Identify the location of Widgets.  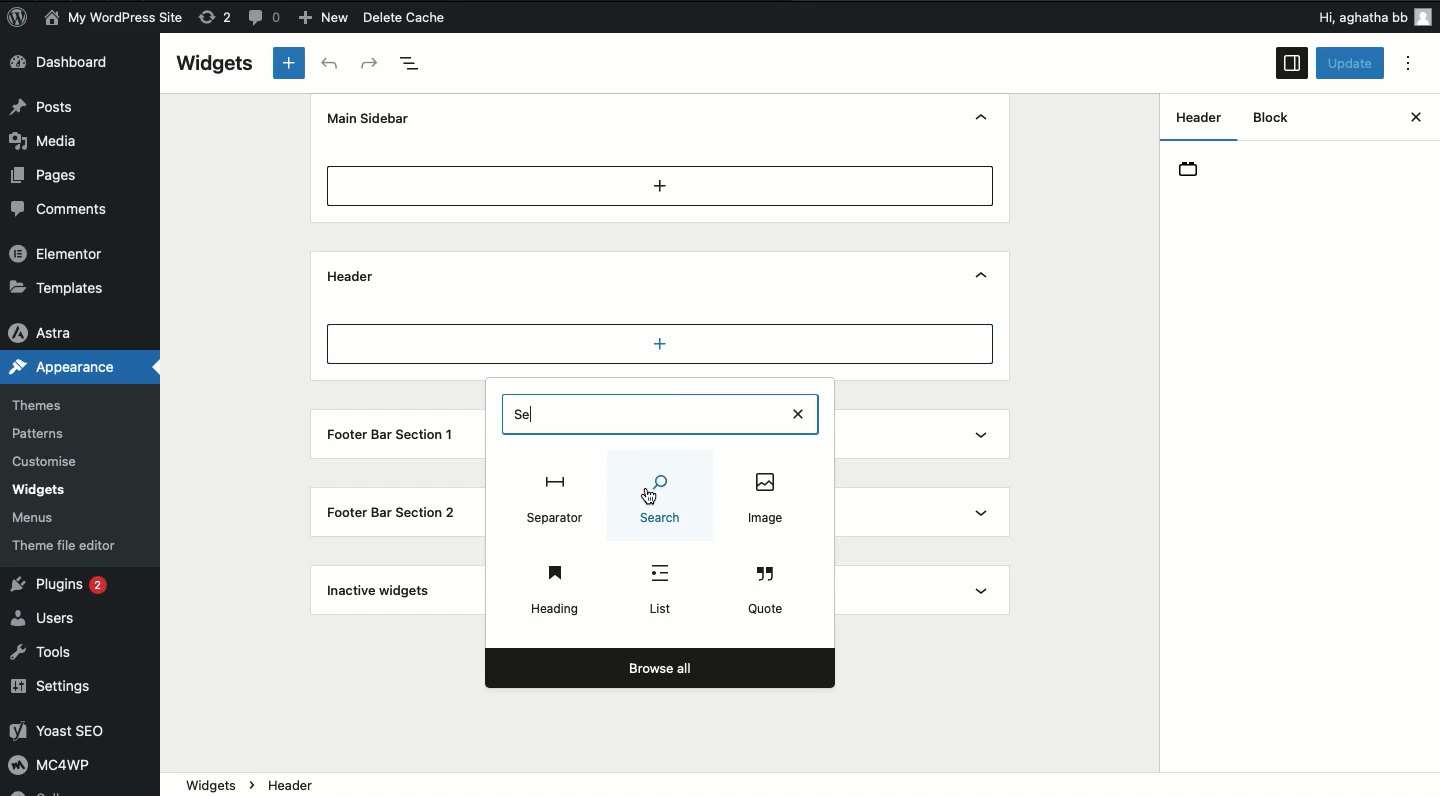
(40, 490).